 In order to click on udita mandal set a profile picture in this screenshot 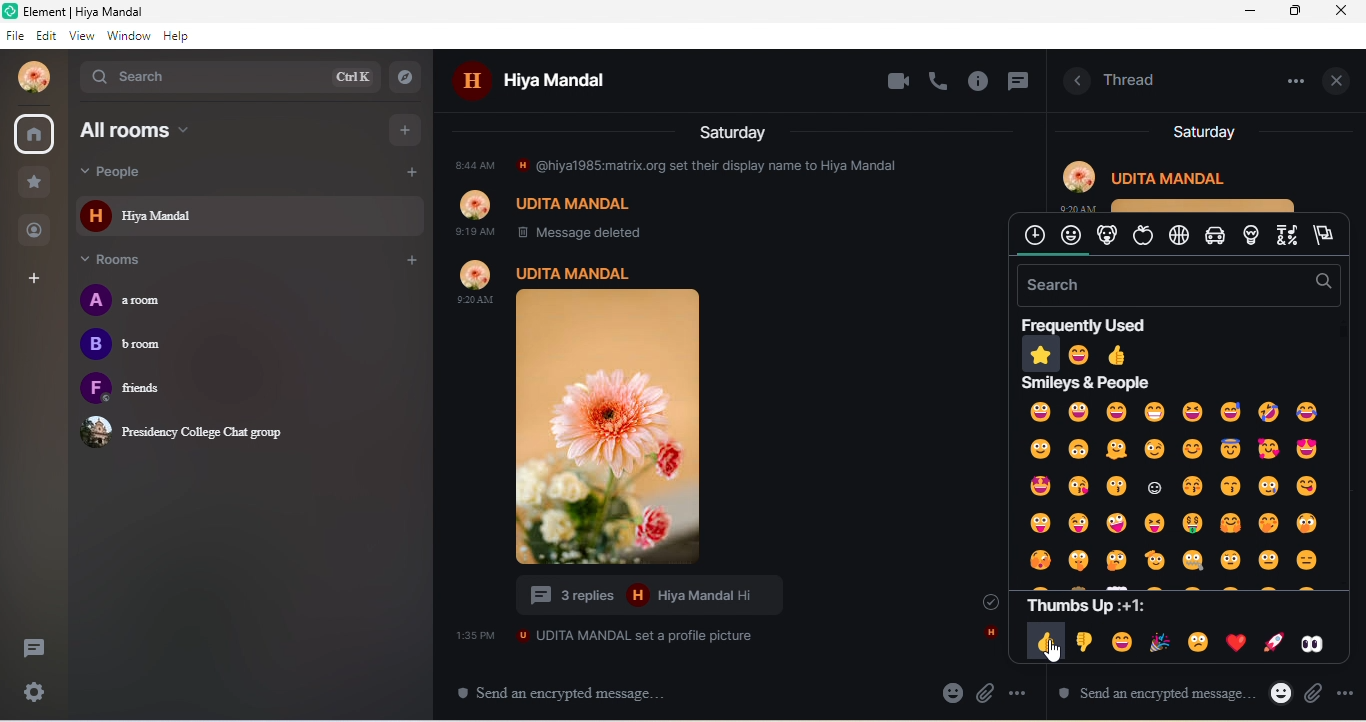, I will do `click(605, 635)`.